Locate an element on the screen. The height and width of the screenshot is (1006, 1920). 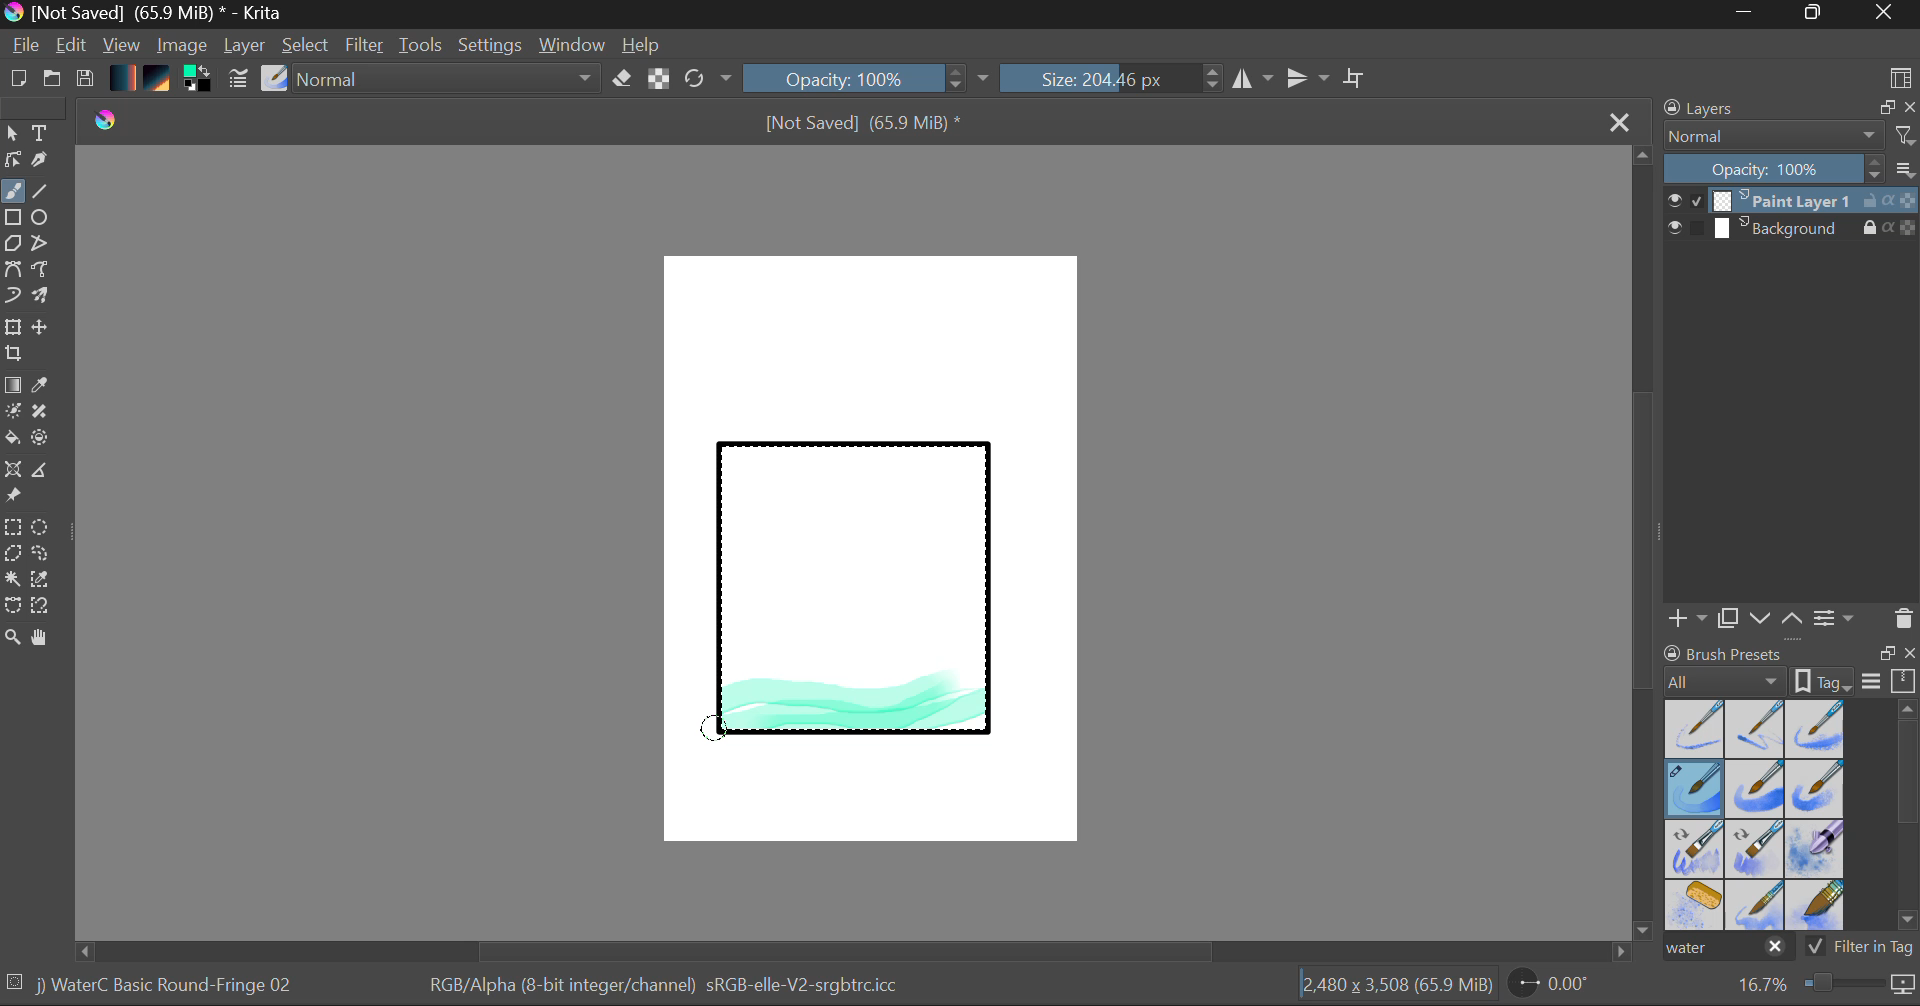
Close is located at coordinates (1886, 14).